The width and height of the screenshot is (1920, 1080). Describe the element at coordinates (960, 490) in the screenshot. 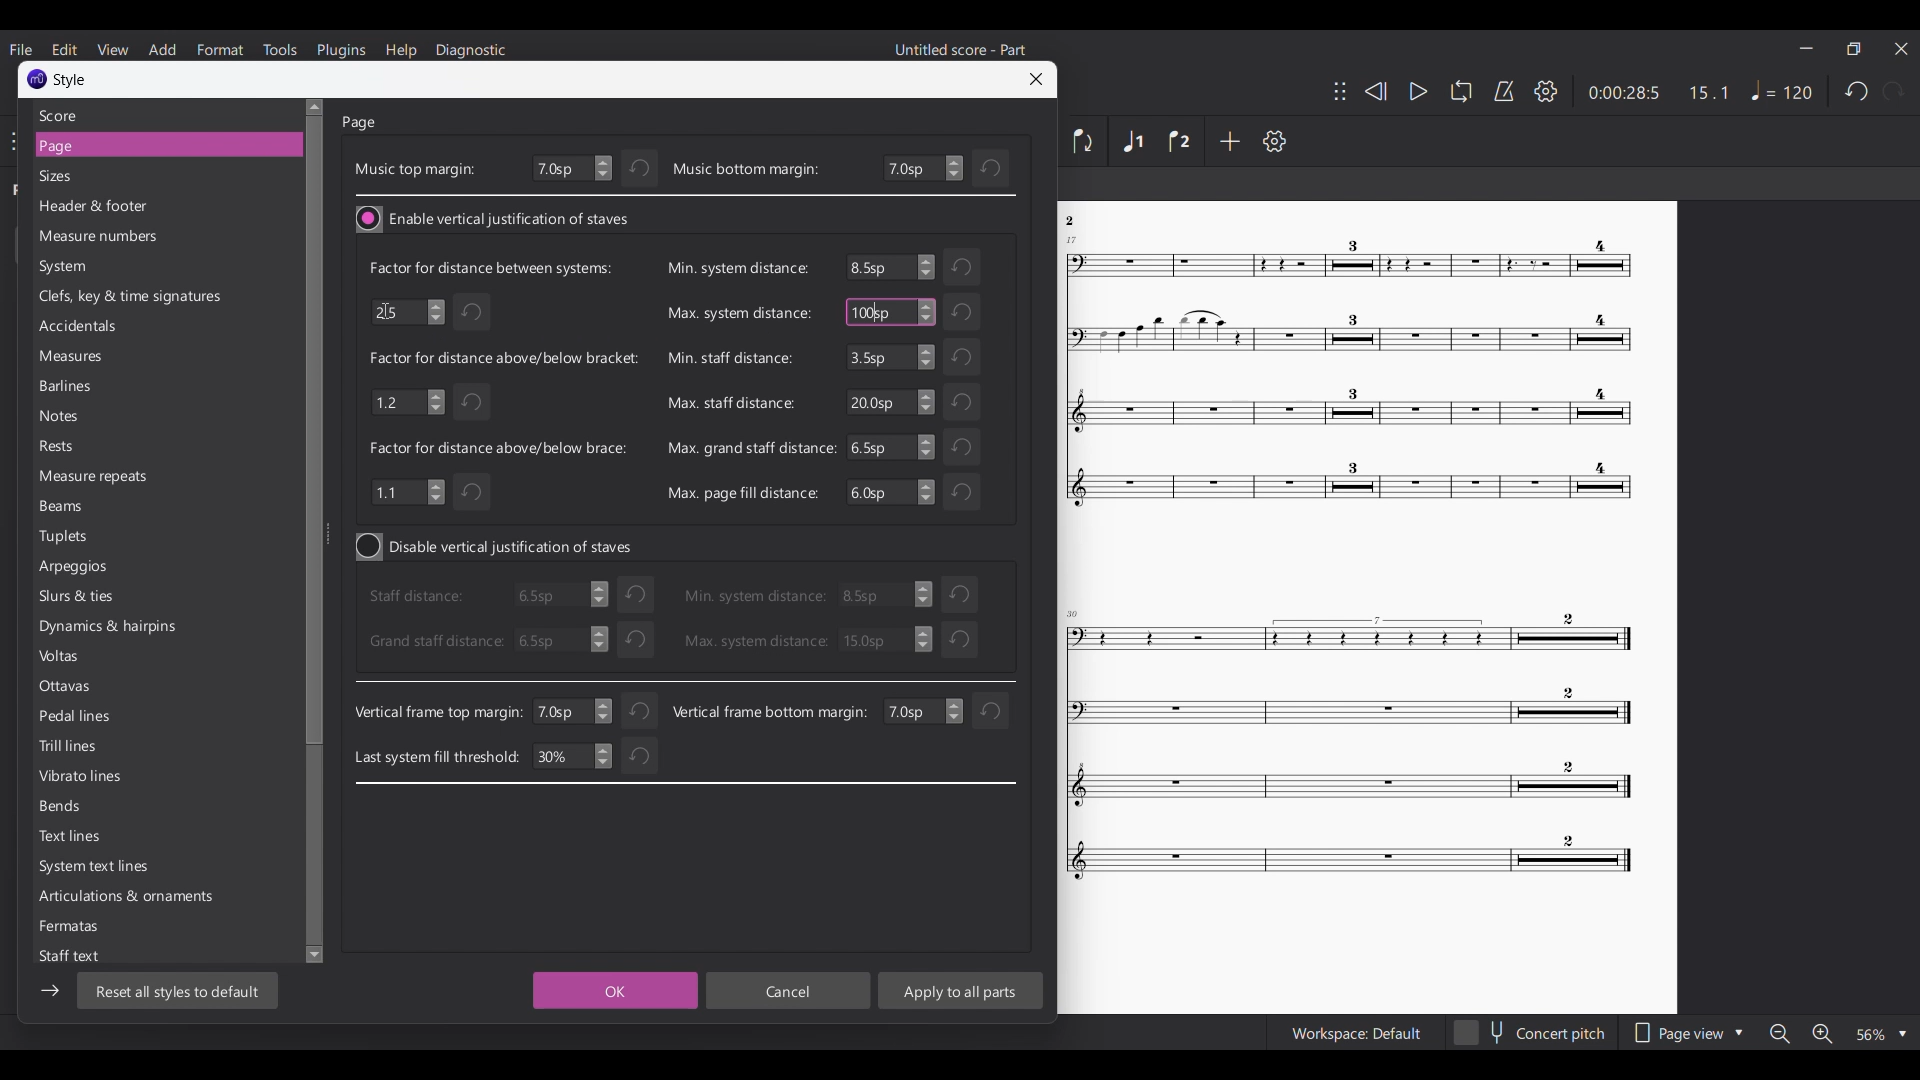

I see `Undo` at that location.